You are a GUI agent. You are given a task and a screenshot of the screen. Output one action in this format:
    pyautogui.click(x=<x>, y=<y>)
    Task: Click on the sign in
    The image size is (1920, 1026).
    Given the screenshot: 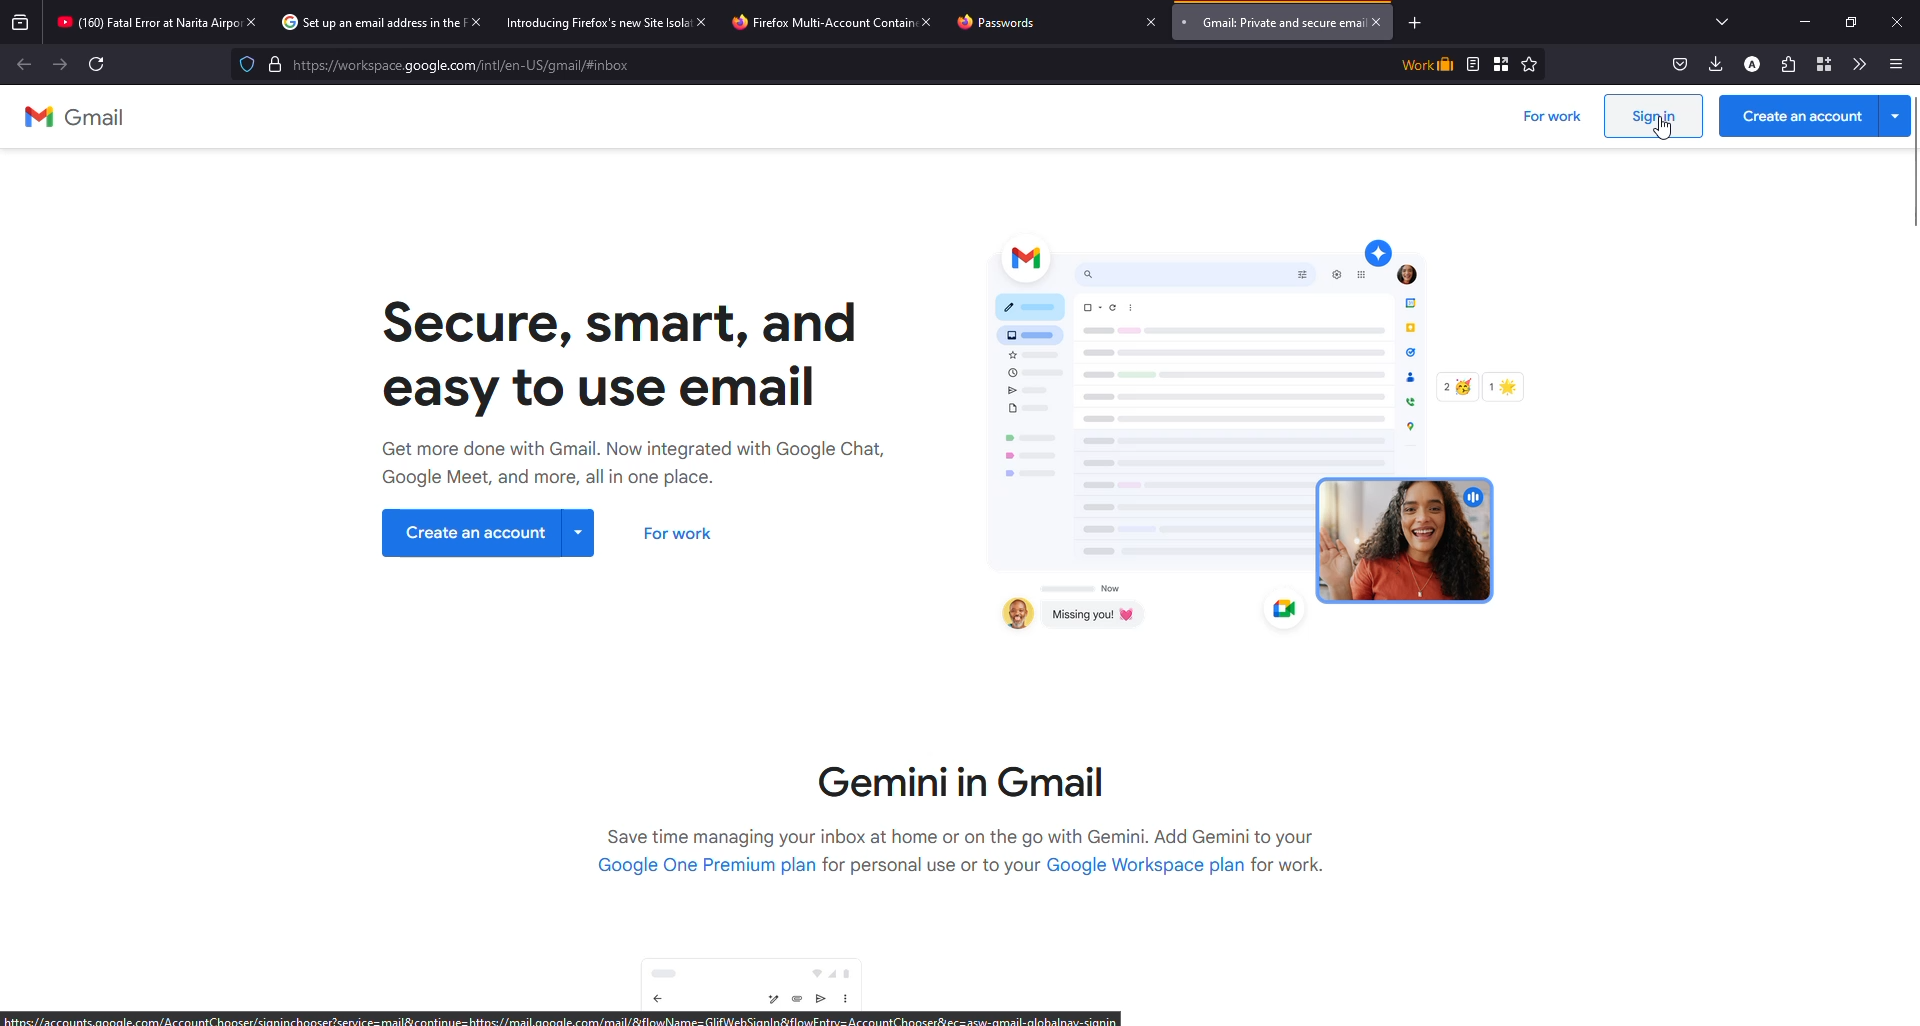 What is the action you would take?
    pyautogui.click(x=1659, y=118)
    